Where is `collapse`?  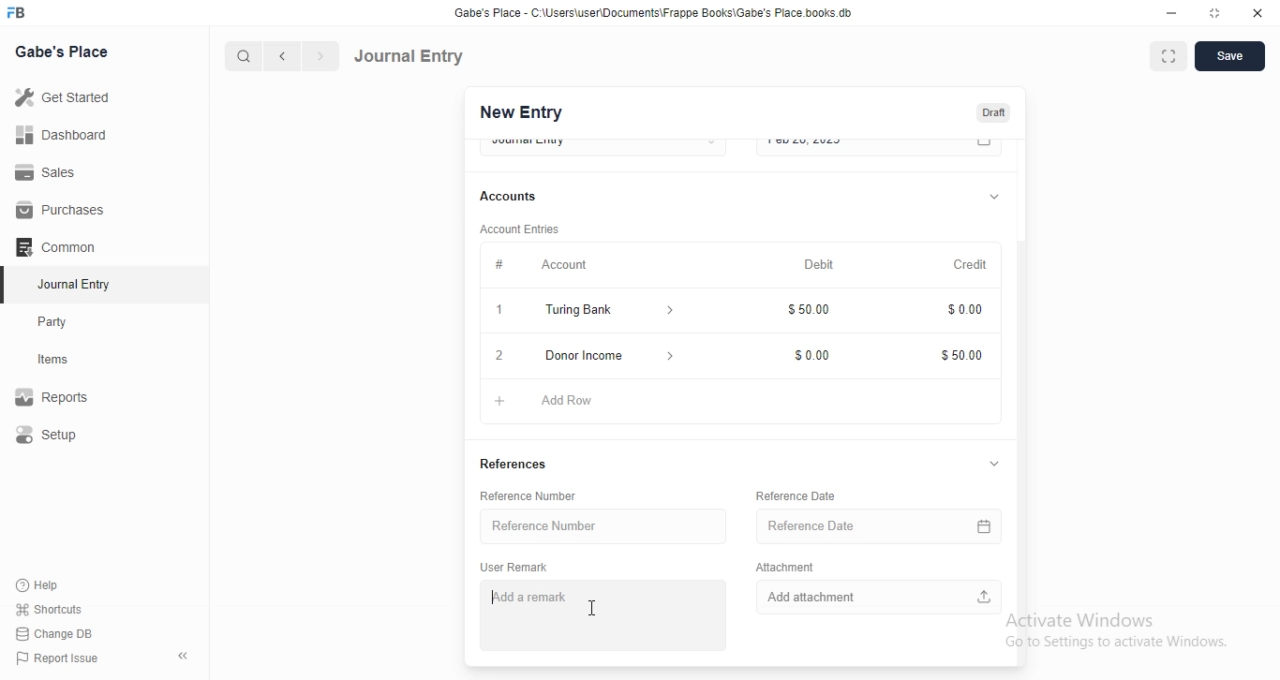 collapse is located at coordinates (994, 194).